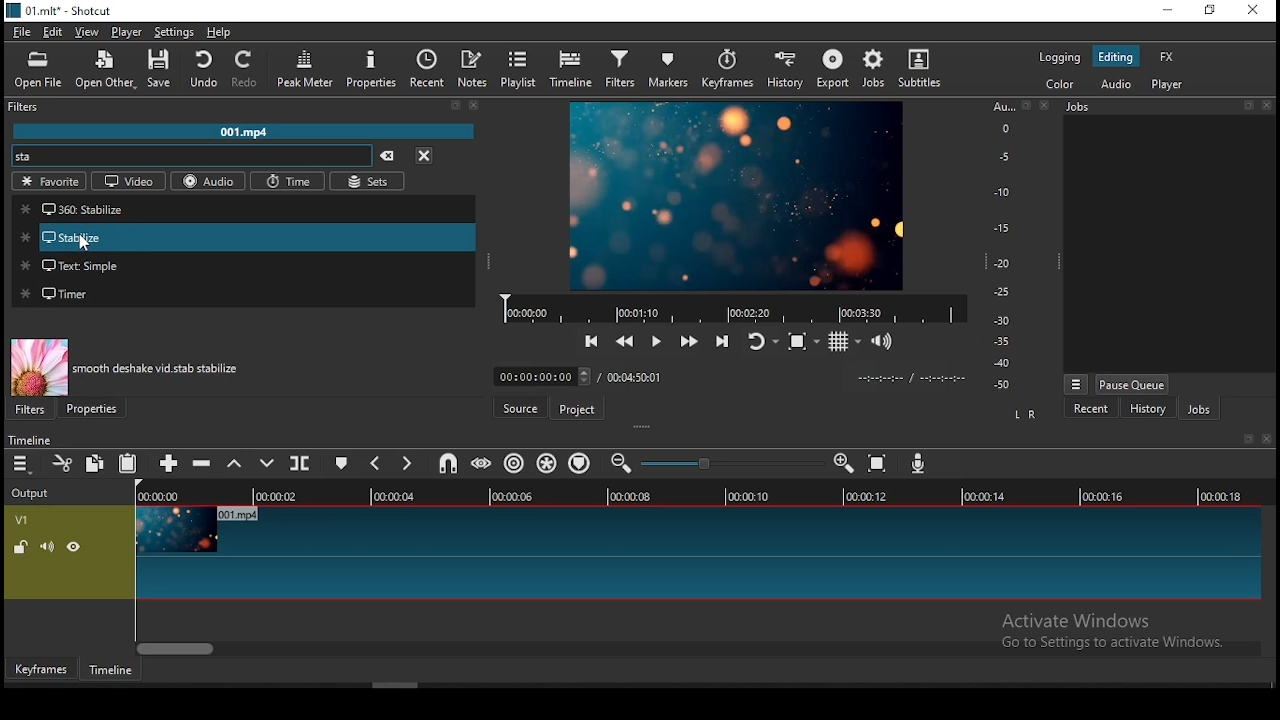 The width and height of the screenshot is (1280, 720). Describe the element at coordinates (843, 340) in the screenshot. I see `toggle grid display on the player` at that location.